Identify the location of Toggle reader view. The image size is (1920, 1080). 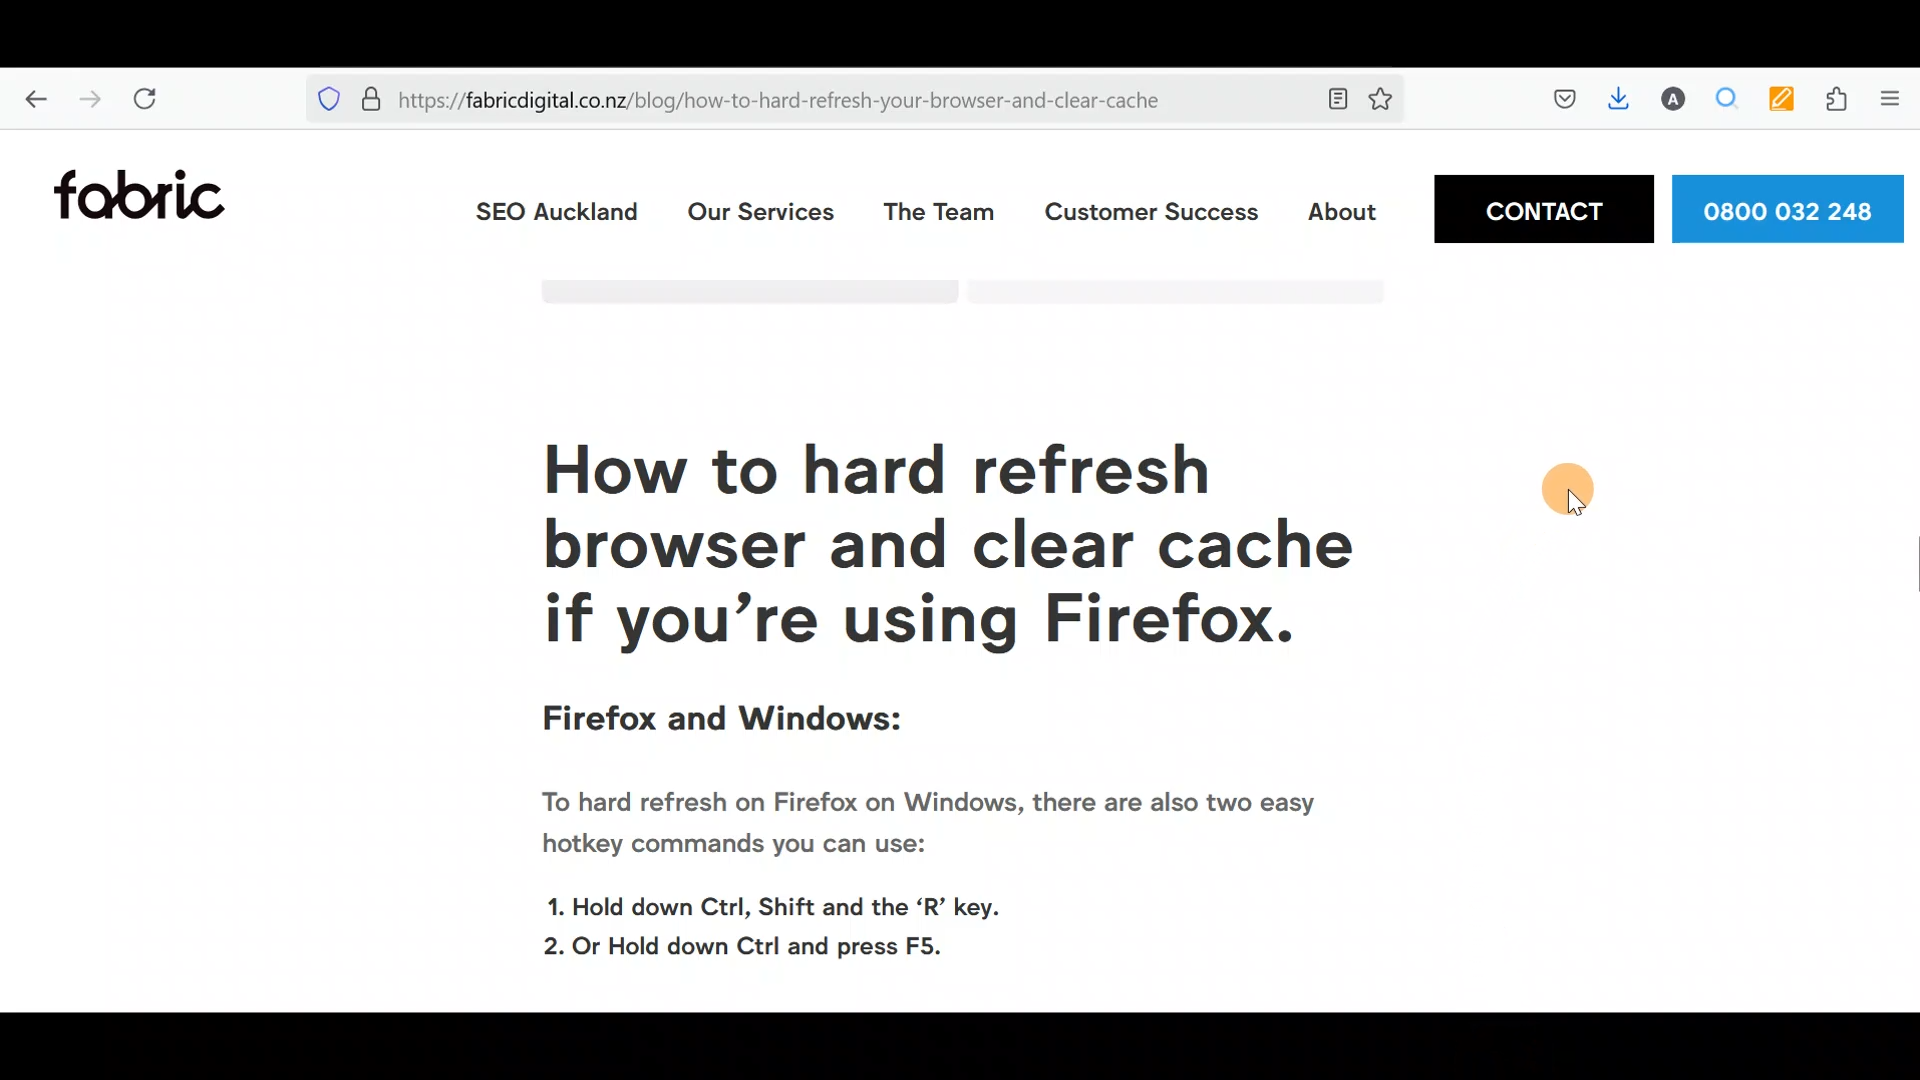
(1342, 98).